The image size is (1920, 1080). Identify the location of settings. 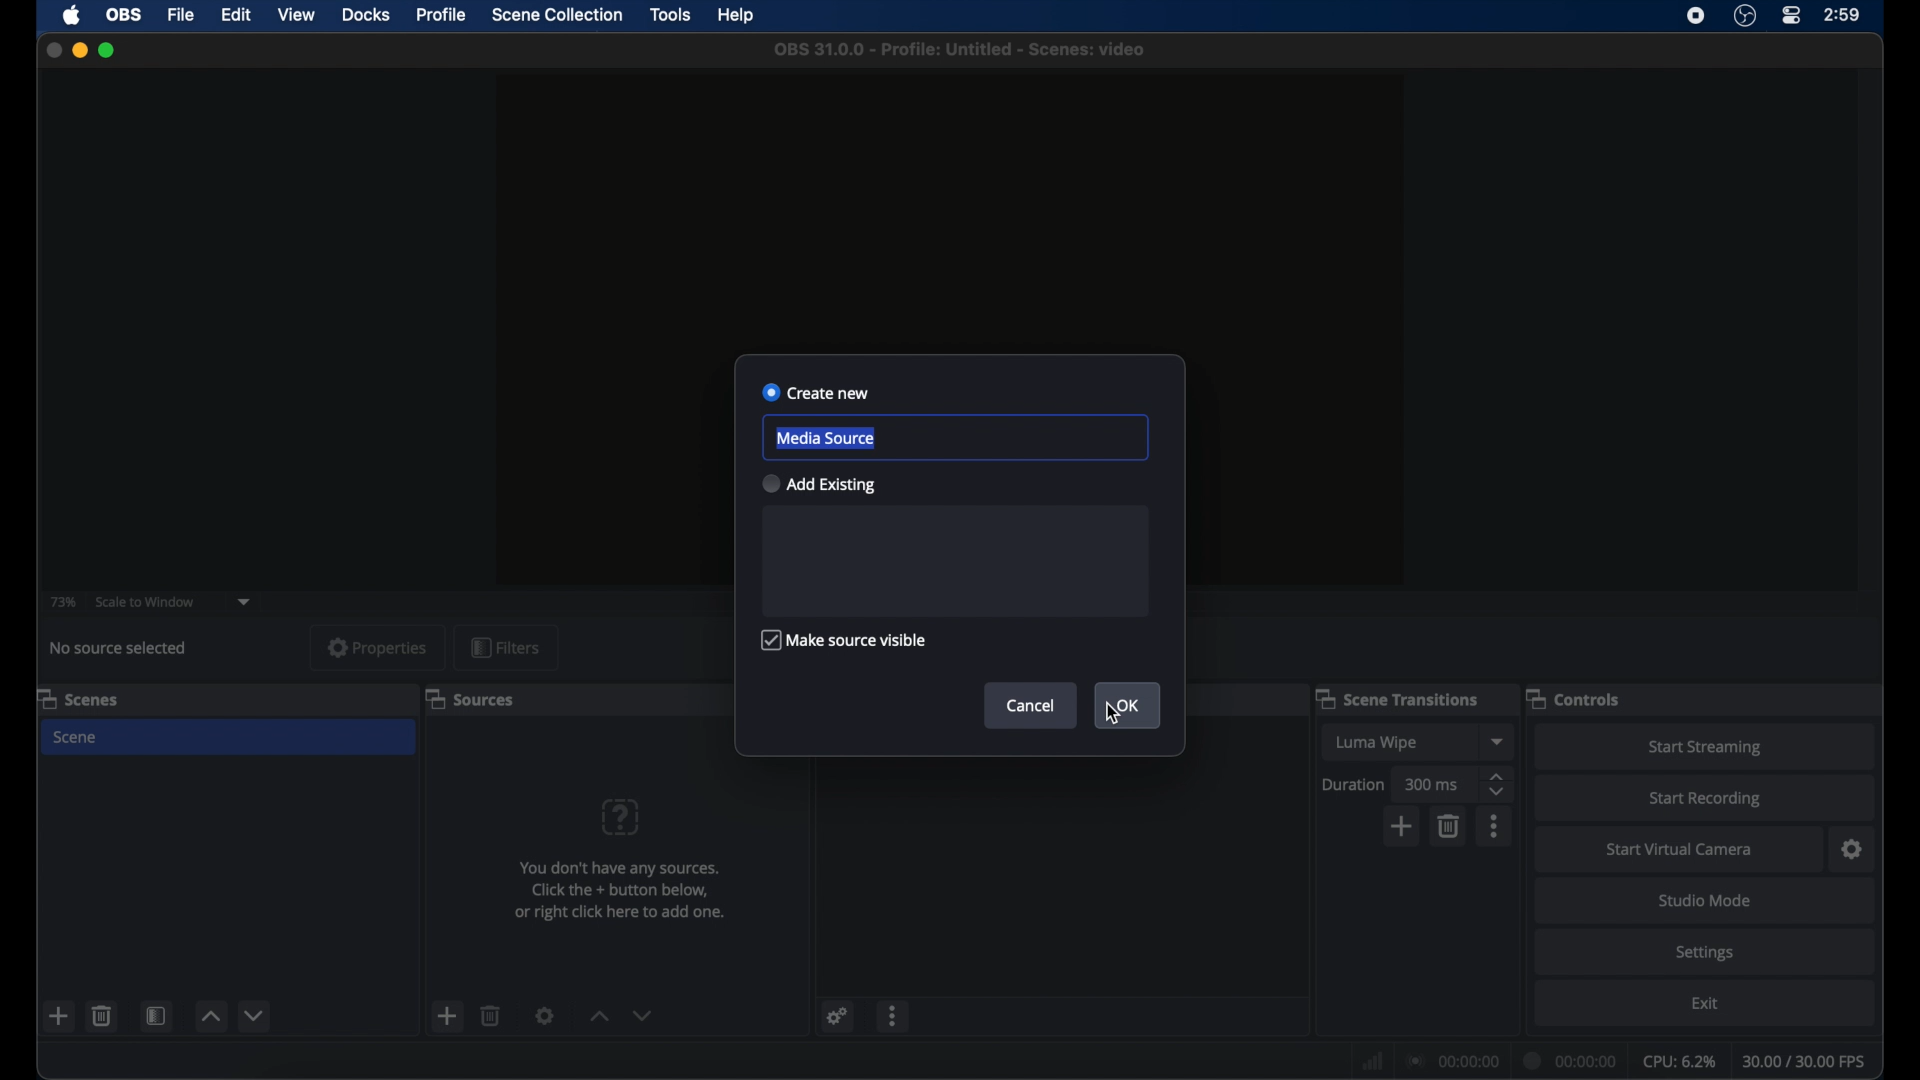
(1854, 850).